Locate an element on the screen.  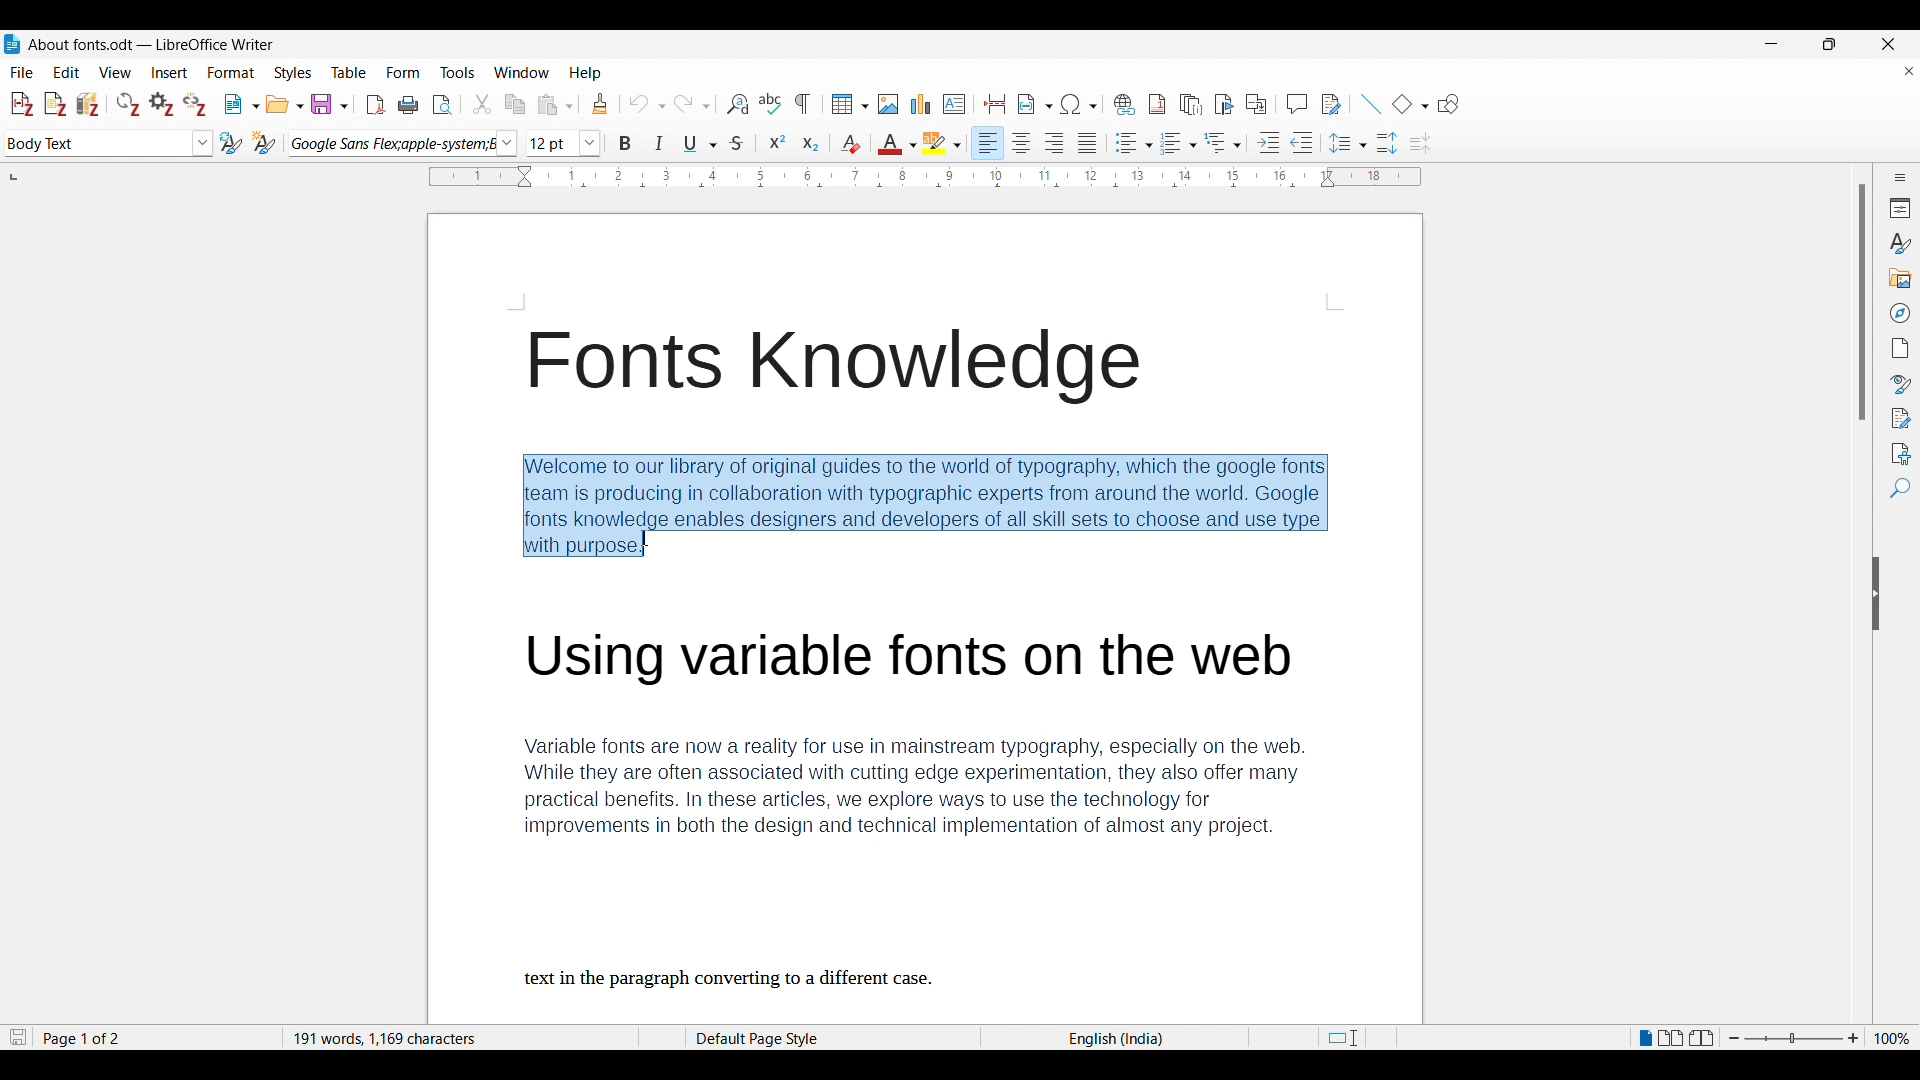
Font options is located at coordinates (404, 142).